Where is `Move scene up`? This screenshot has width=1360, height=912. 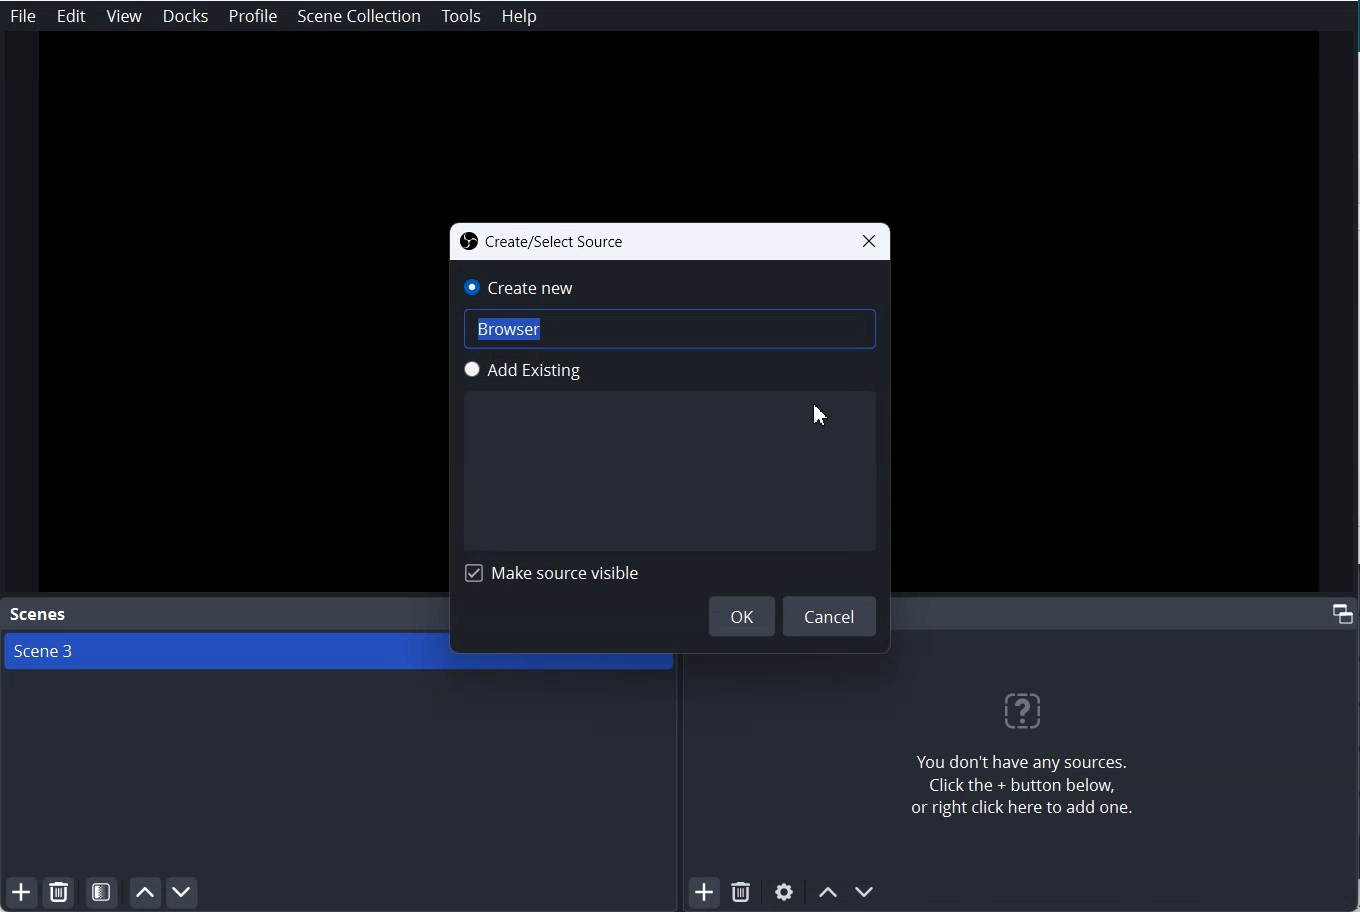 Move scene up is located at coordinates (144, 893).